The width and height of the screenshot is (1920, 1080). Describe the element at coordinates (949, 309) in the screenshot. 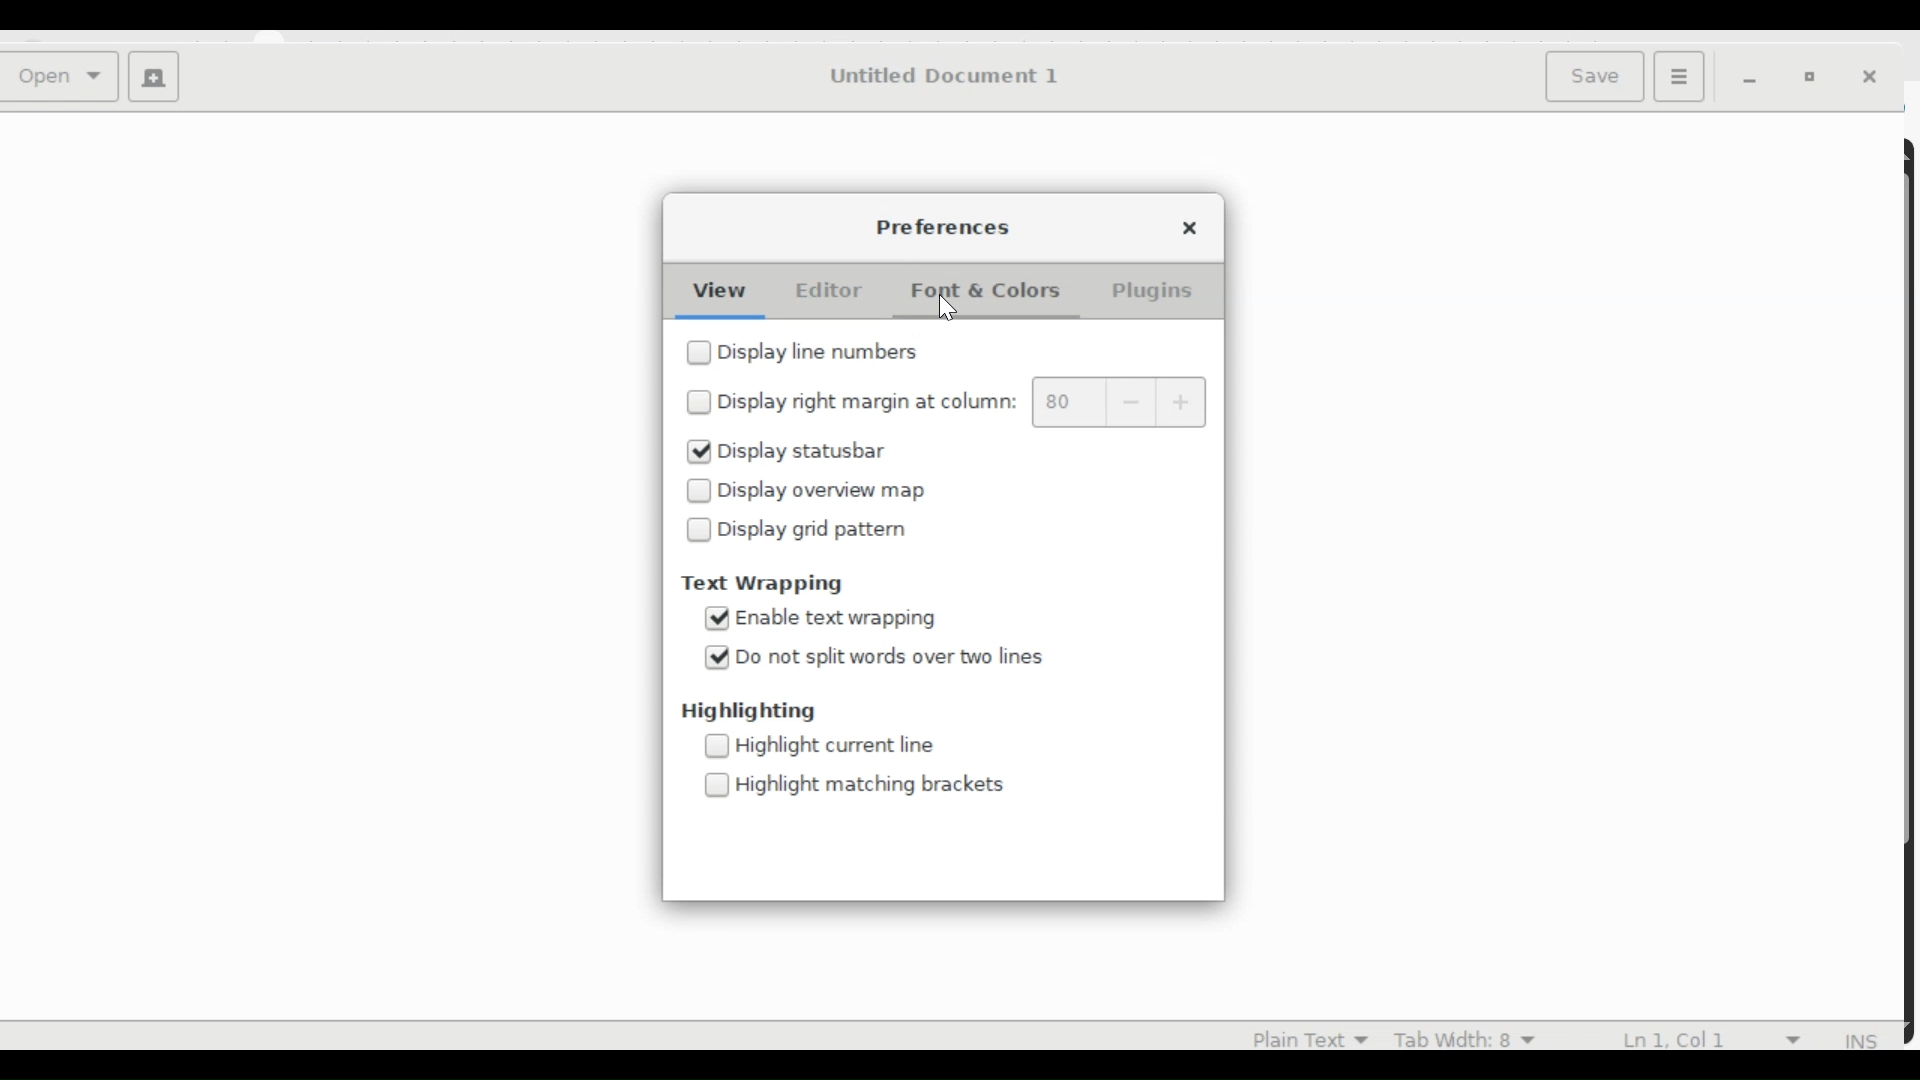

I see `cursor` at that location.